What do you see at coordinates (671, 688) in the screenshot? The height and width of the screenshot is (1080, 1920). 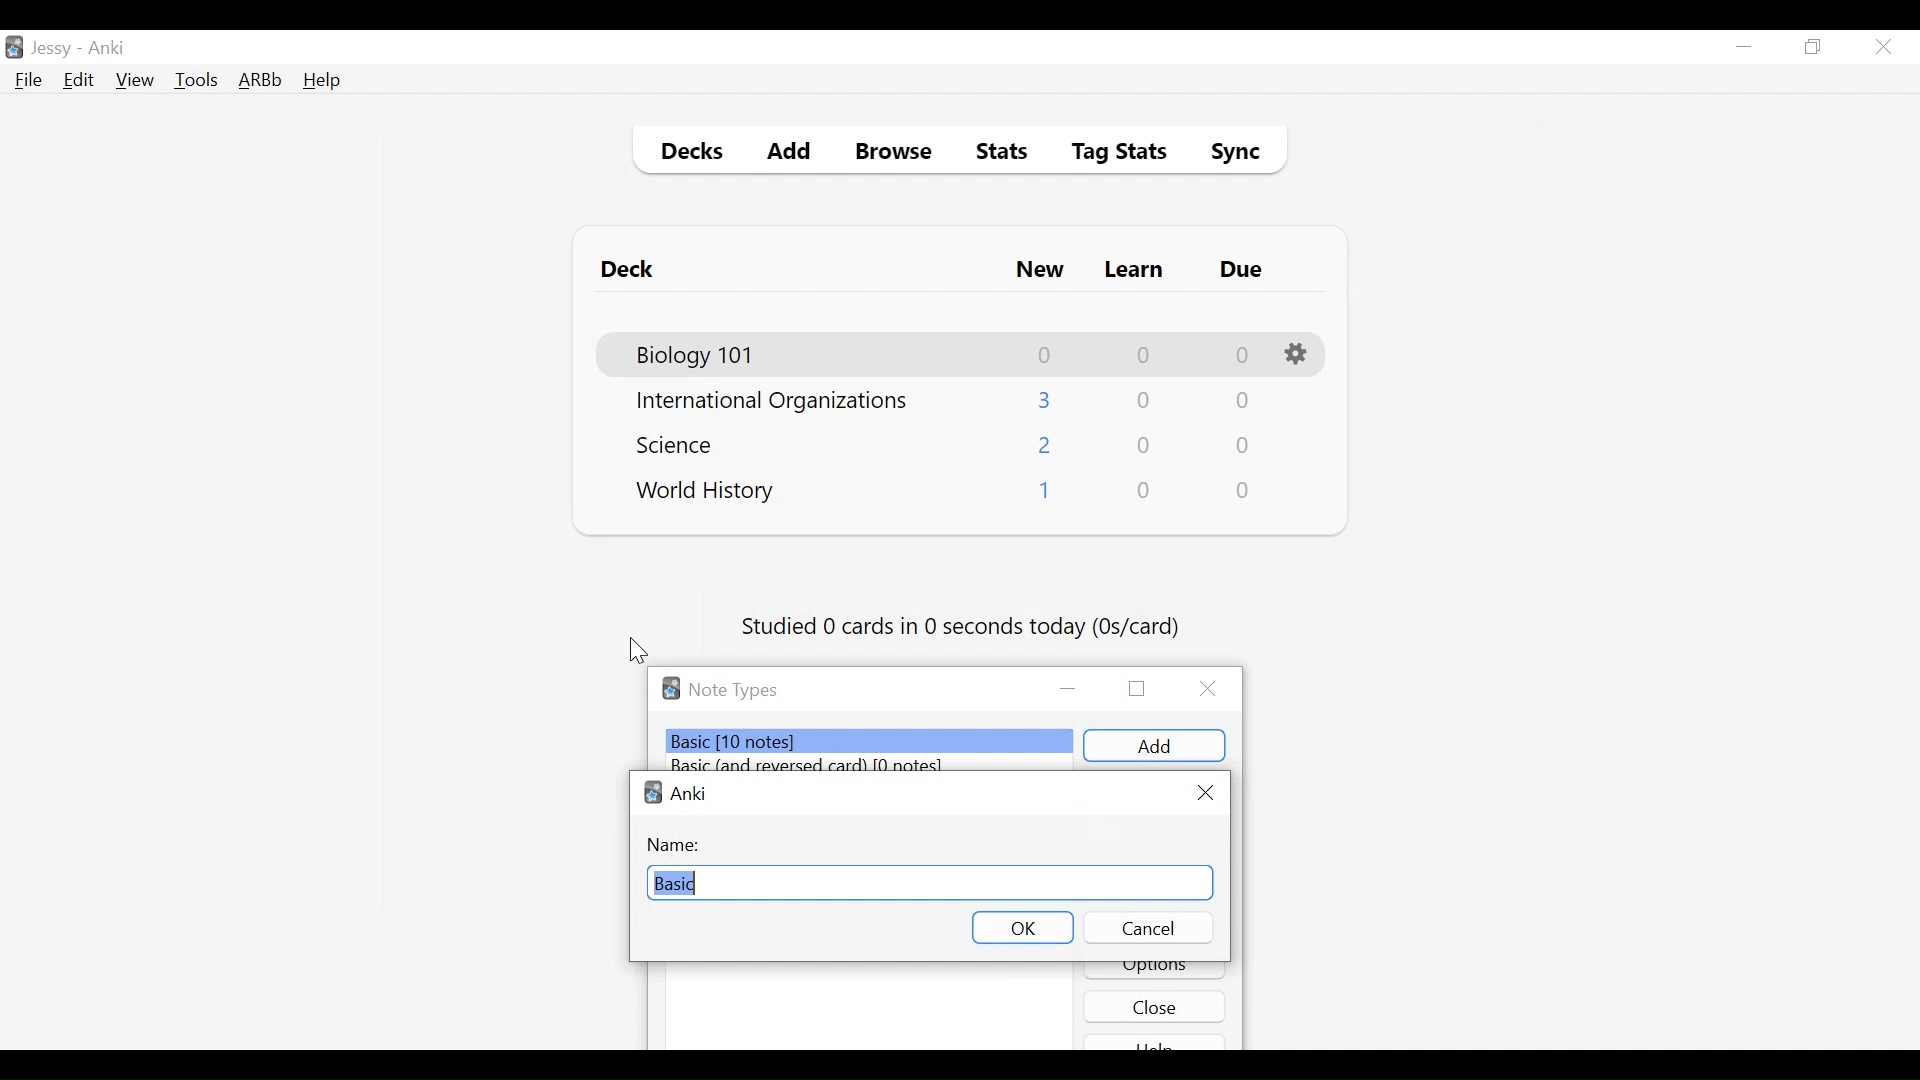 I see `Software logo` at bounding box center [671, 688].